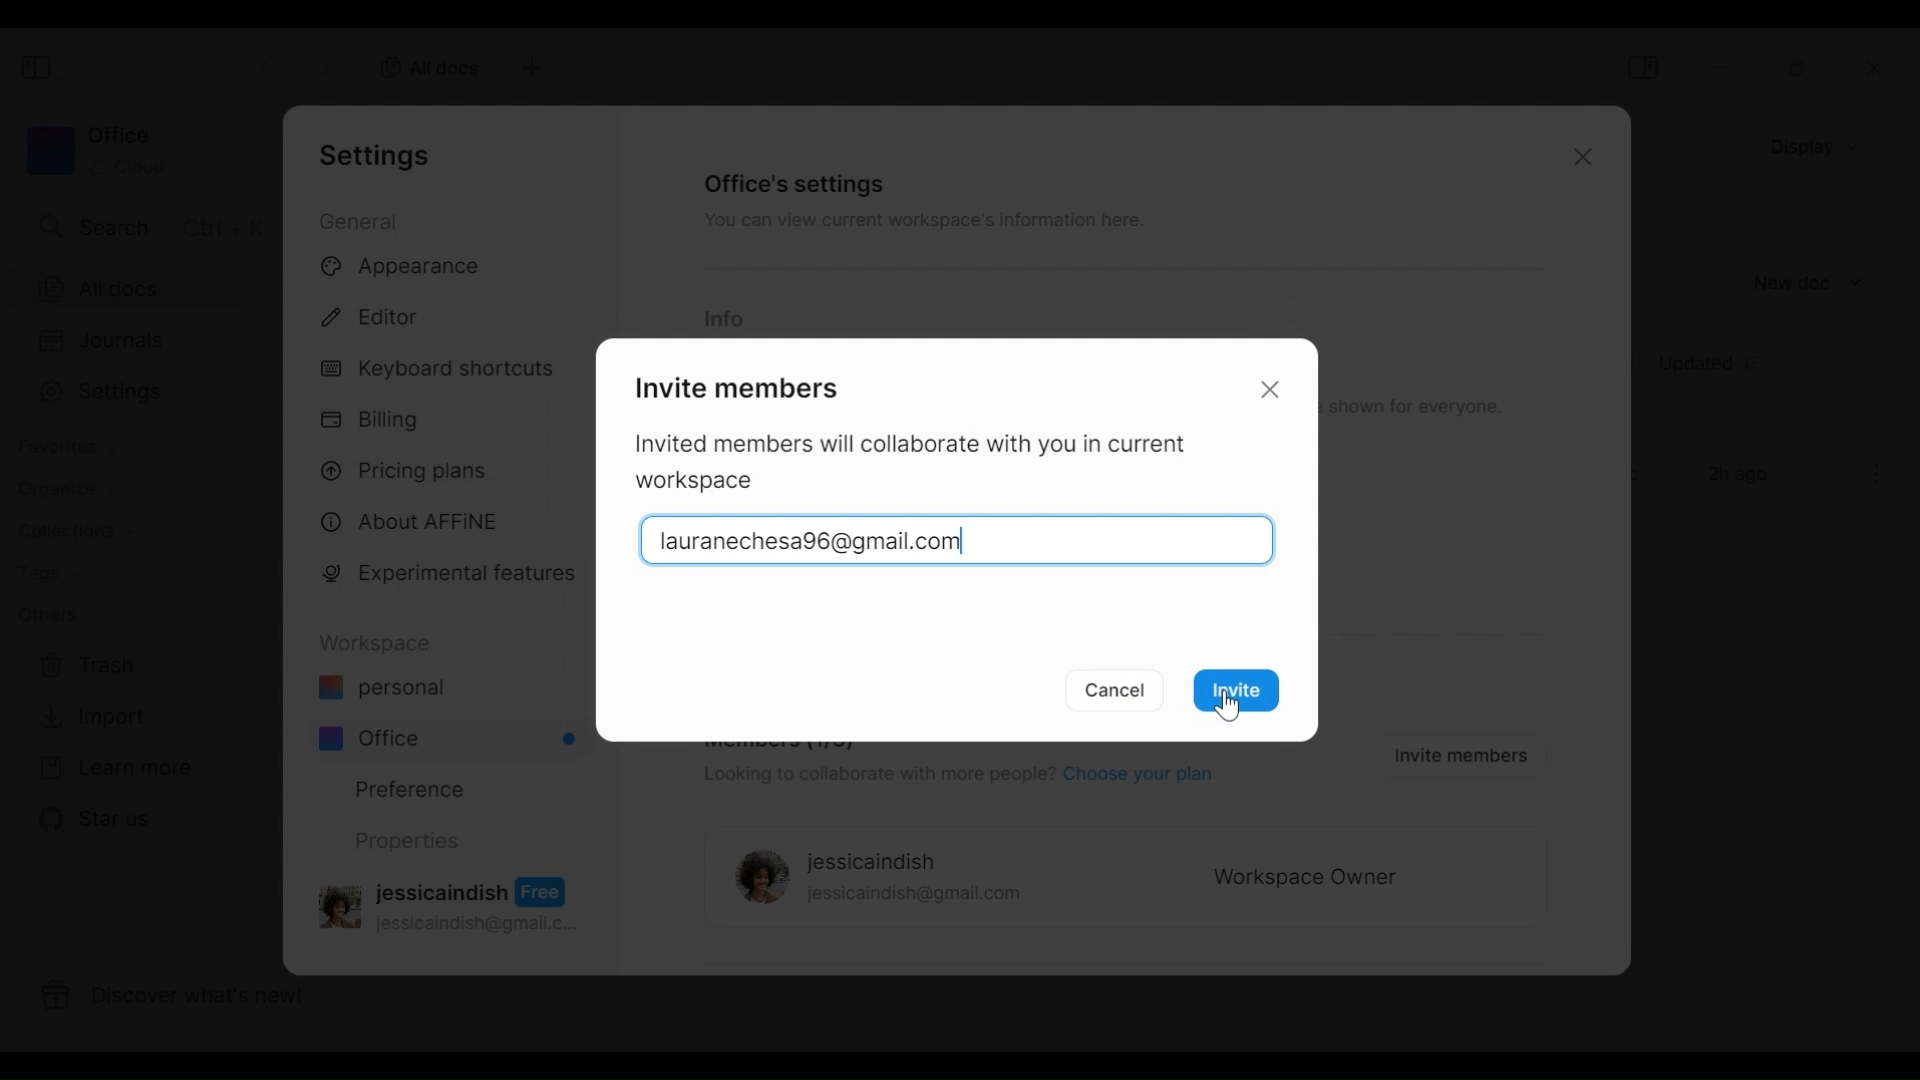 Image resolution: width=1920 pixels, height=1080 pixels. What do you see at coordinates (362, 220) in the screenshot?
I see `General` at bounding box center [362, 220].